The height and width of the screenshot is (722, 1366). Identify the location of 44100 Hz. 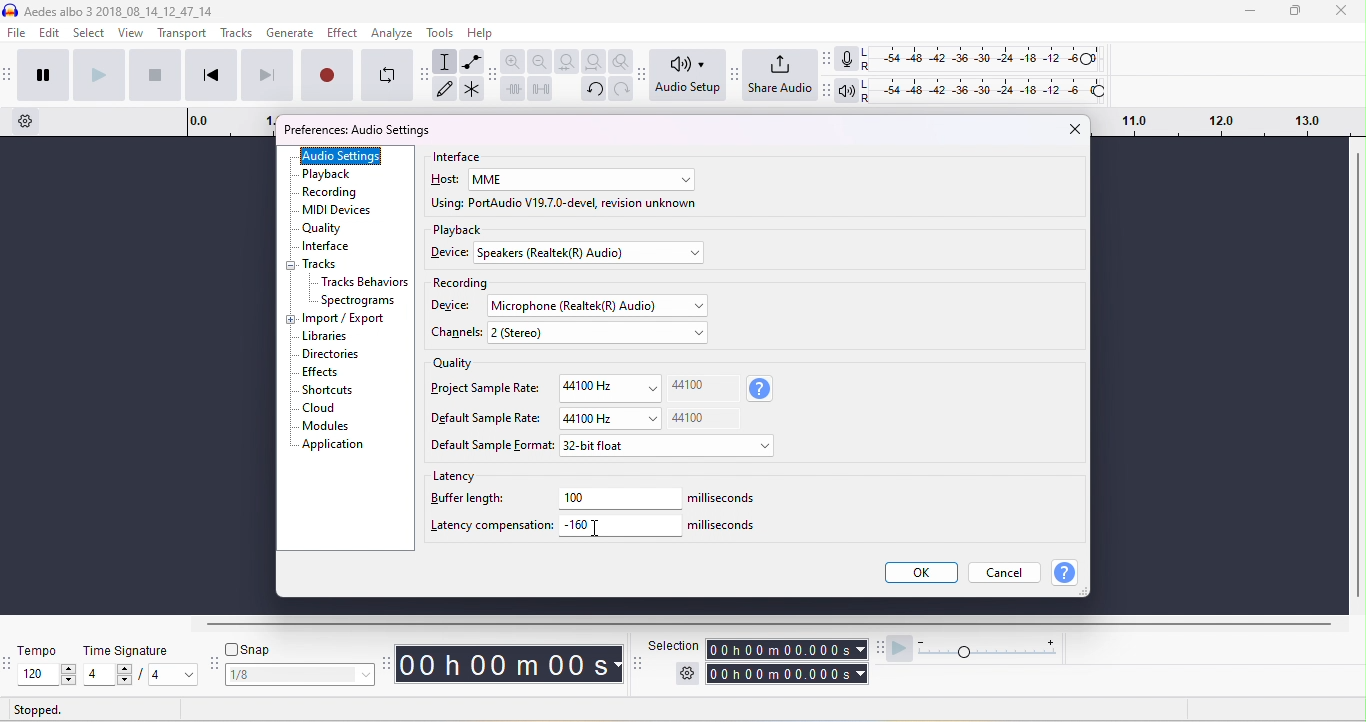
(611, 418).